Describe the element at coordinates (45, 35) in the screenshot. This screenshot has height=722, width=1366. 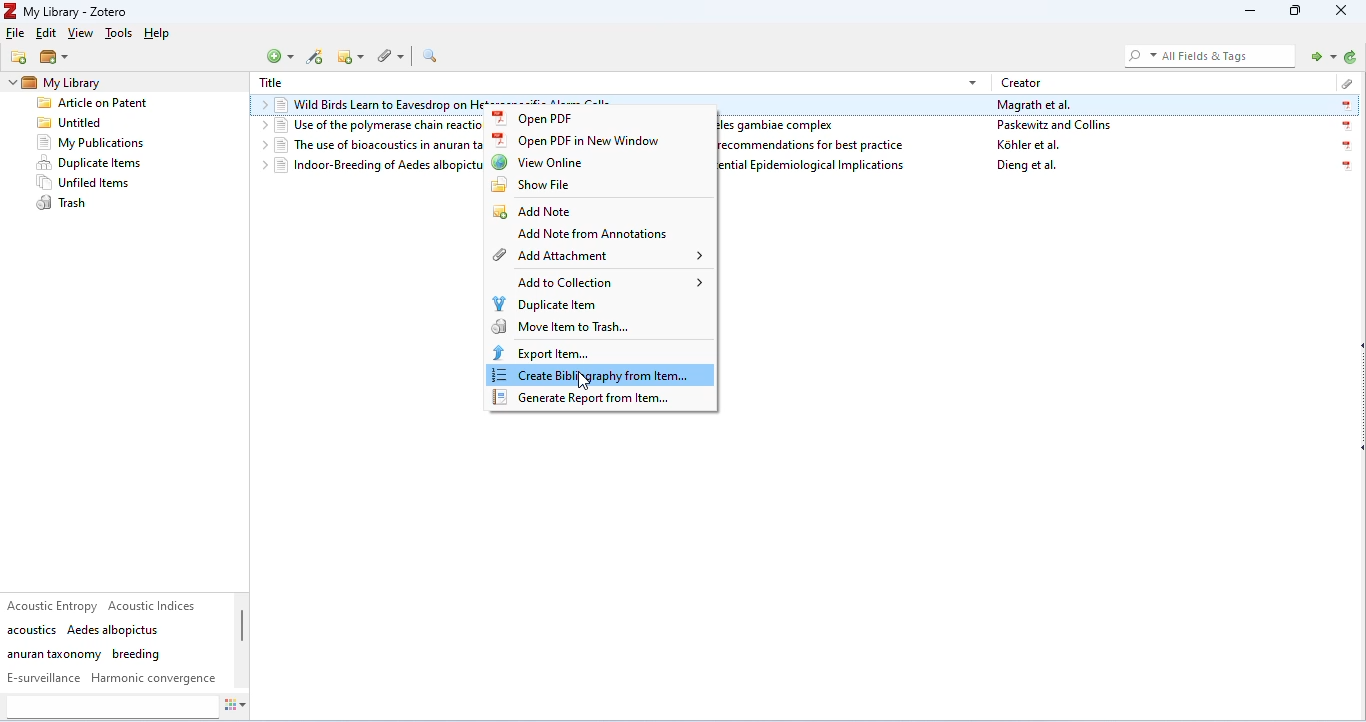
I see `edit` at that location.